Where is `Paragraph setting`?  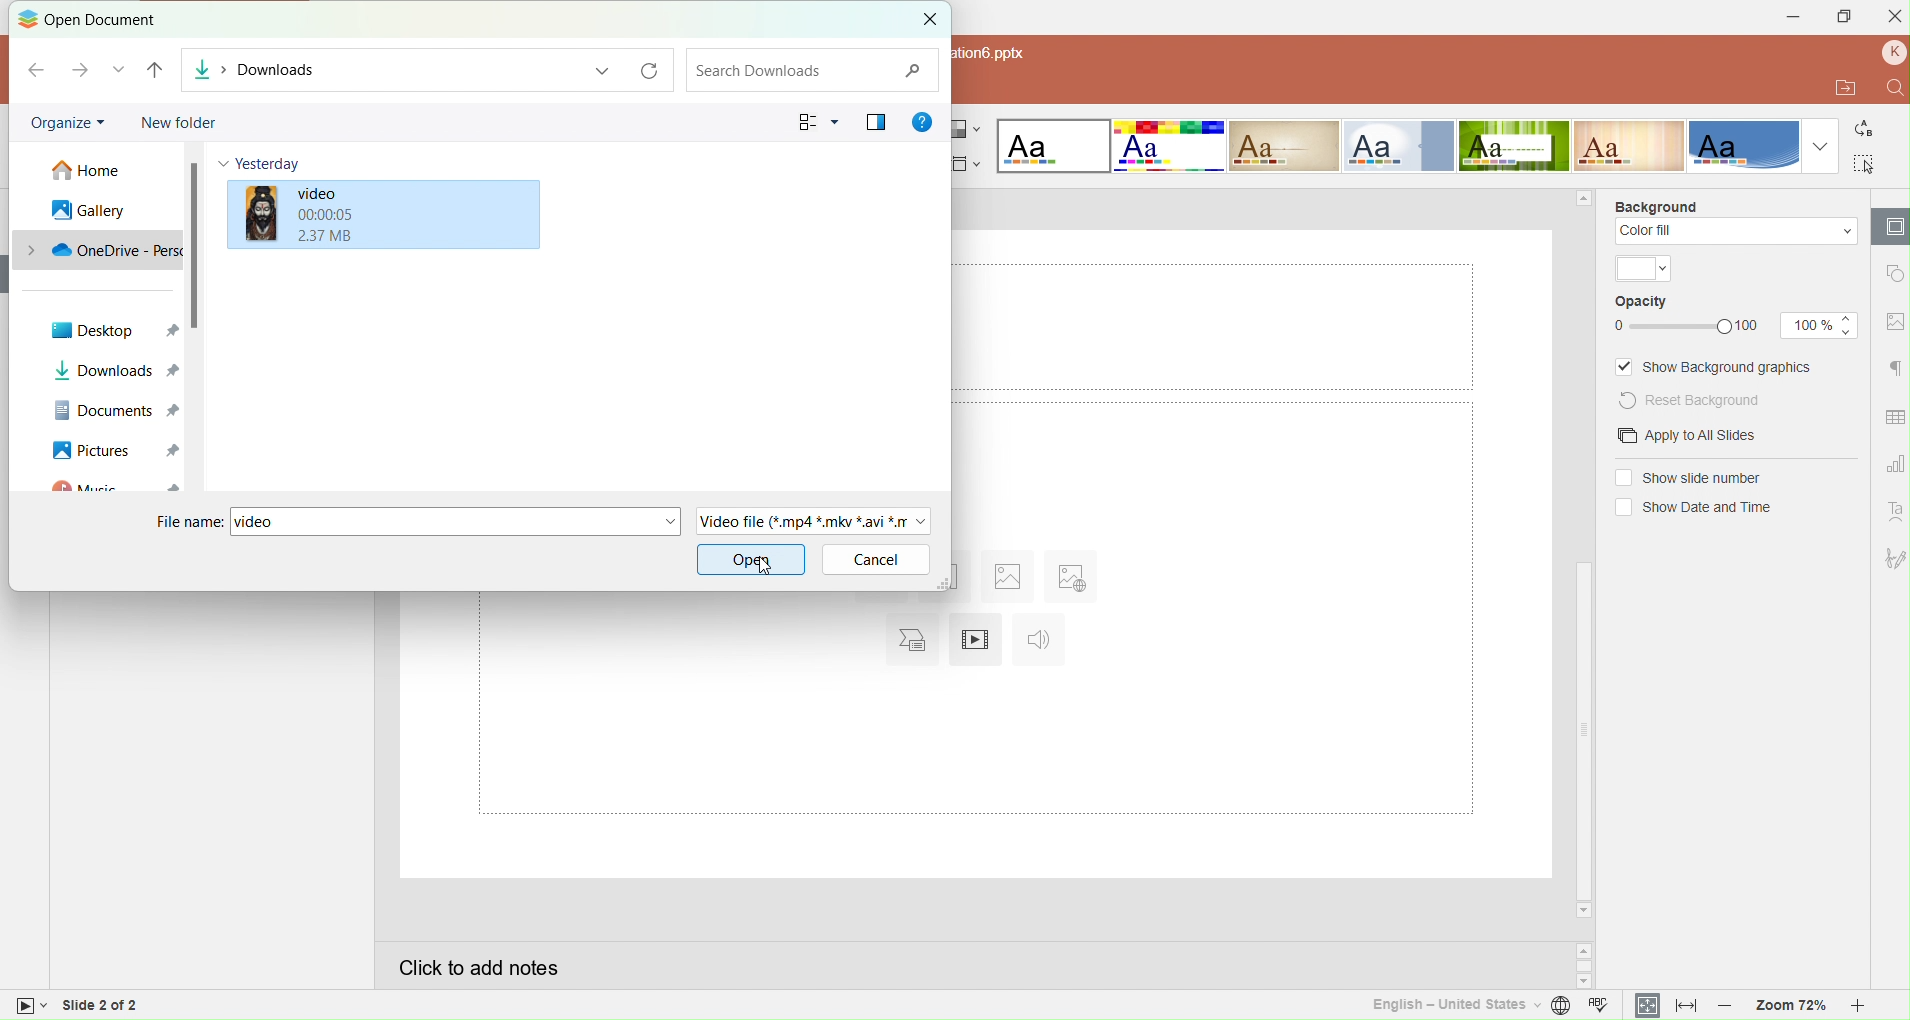
Paragraph setting is located at coordinates (1892, 369).